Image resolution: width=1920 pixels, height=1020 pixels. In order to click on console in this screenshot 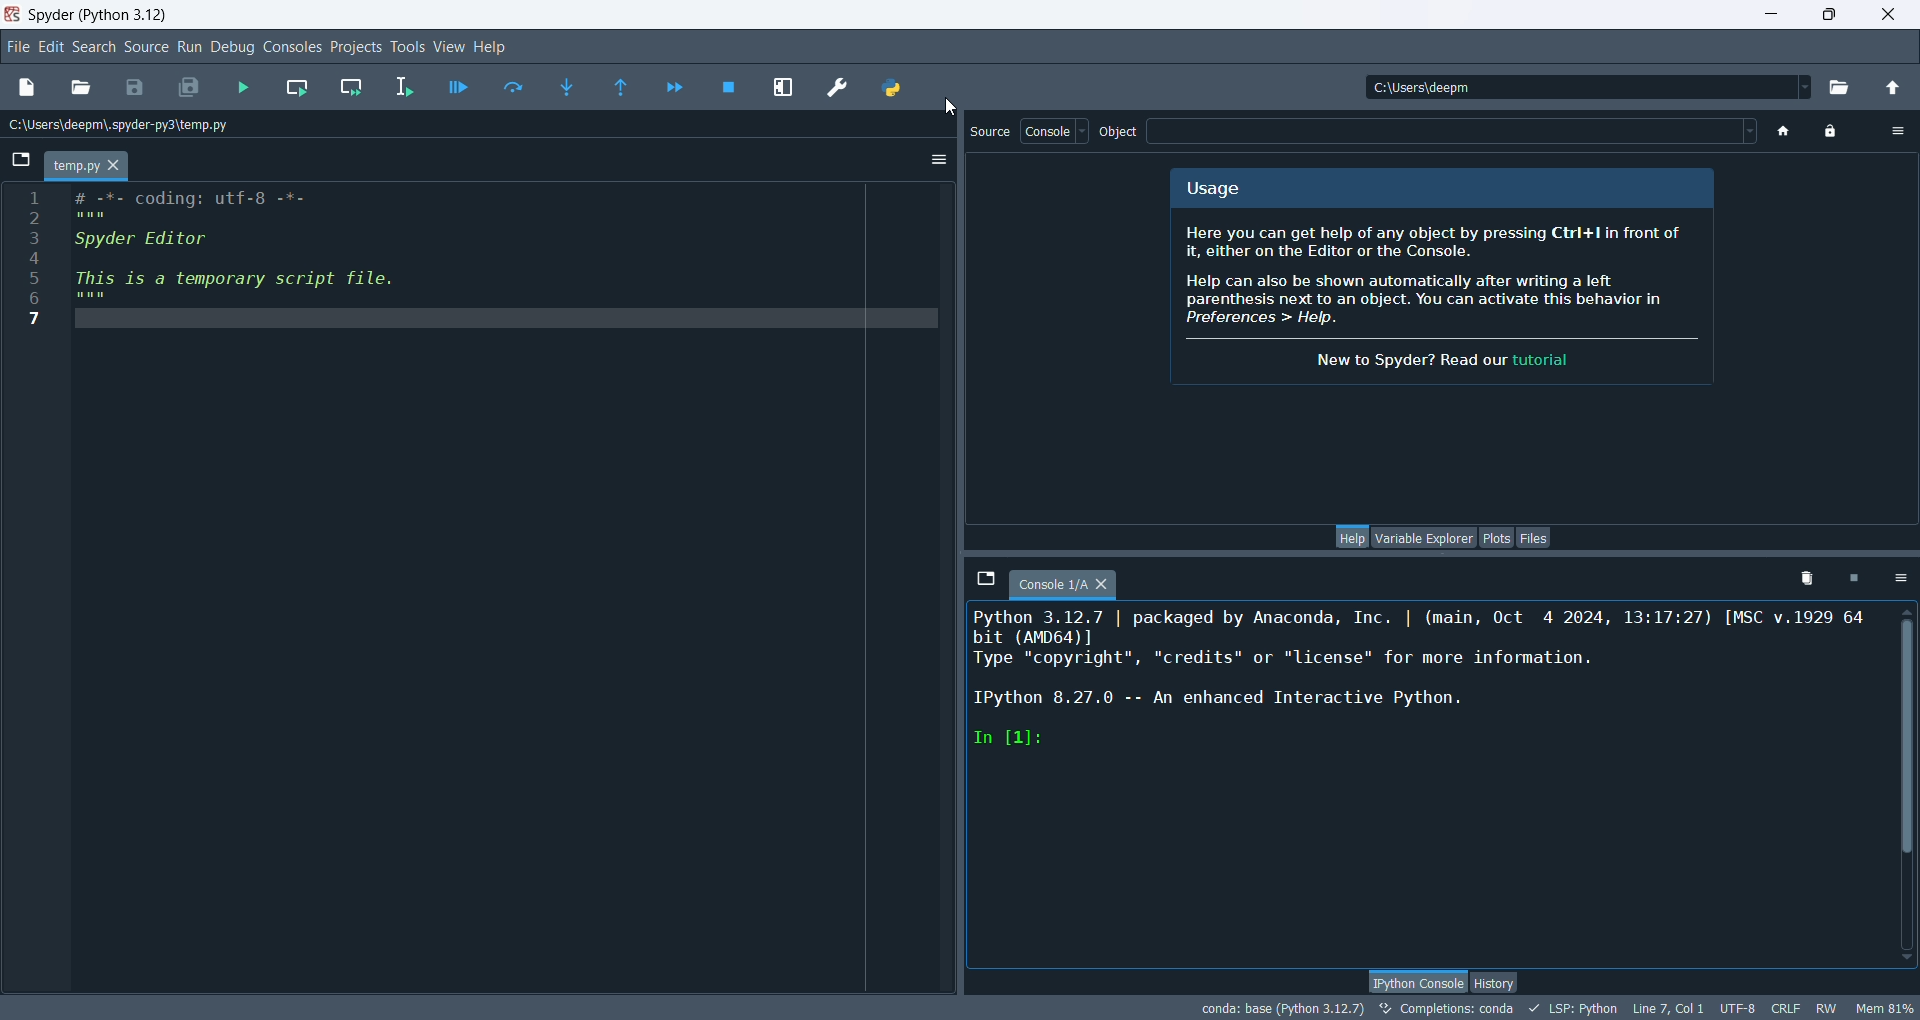, I will do `click(1051, 130)`.